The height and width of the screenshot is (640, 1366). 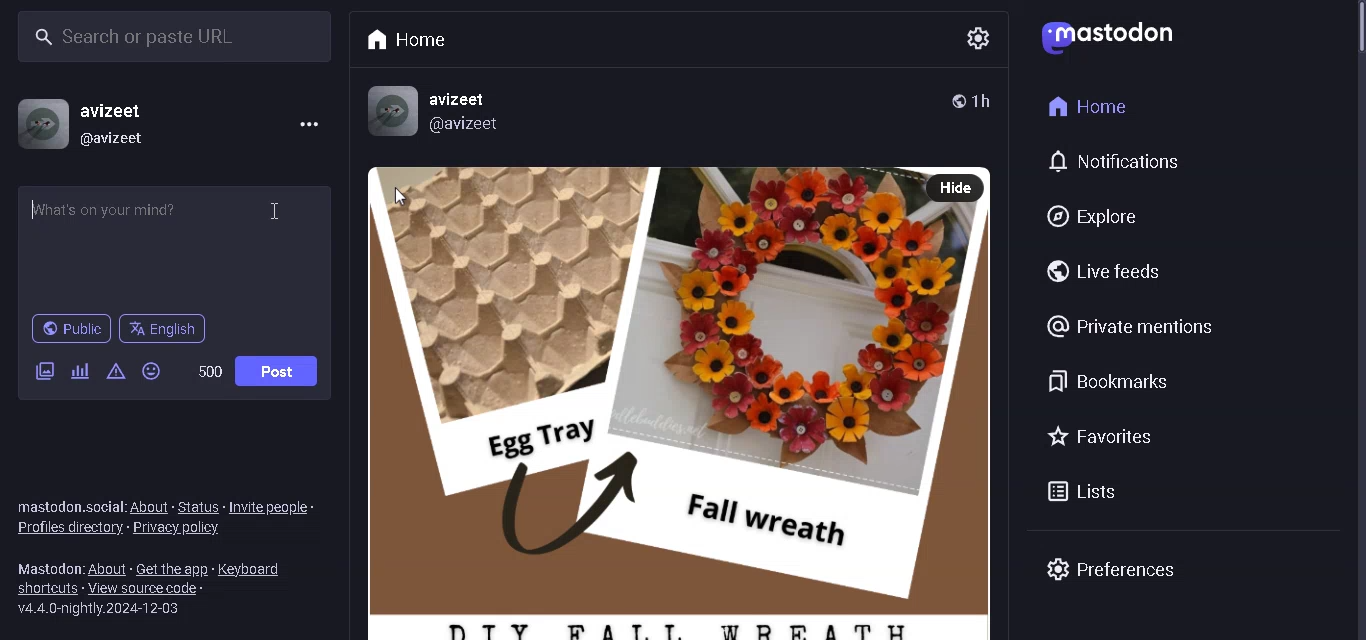 I want to click on scrollbar, so click(x=1339, y=36).